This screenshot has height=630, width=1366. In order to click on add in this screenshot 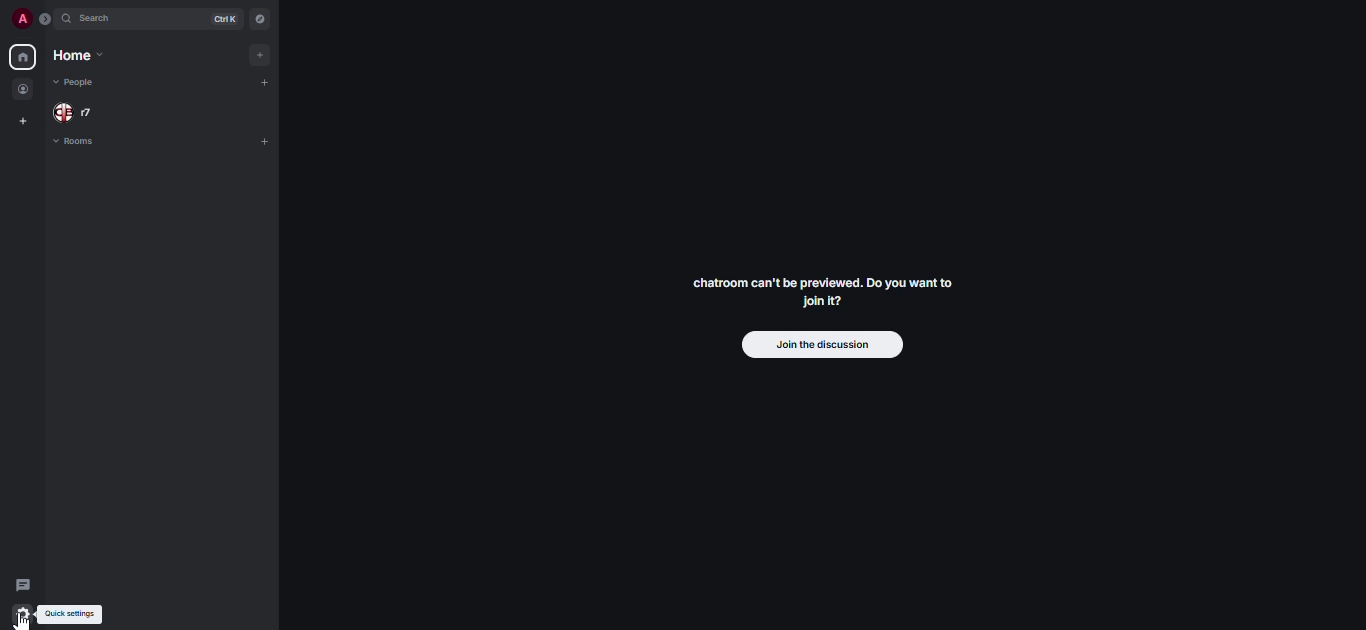, I will do `click(260, 53)`.